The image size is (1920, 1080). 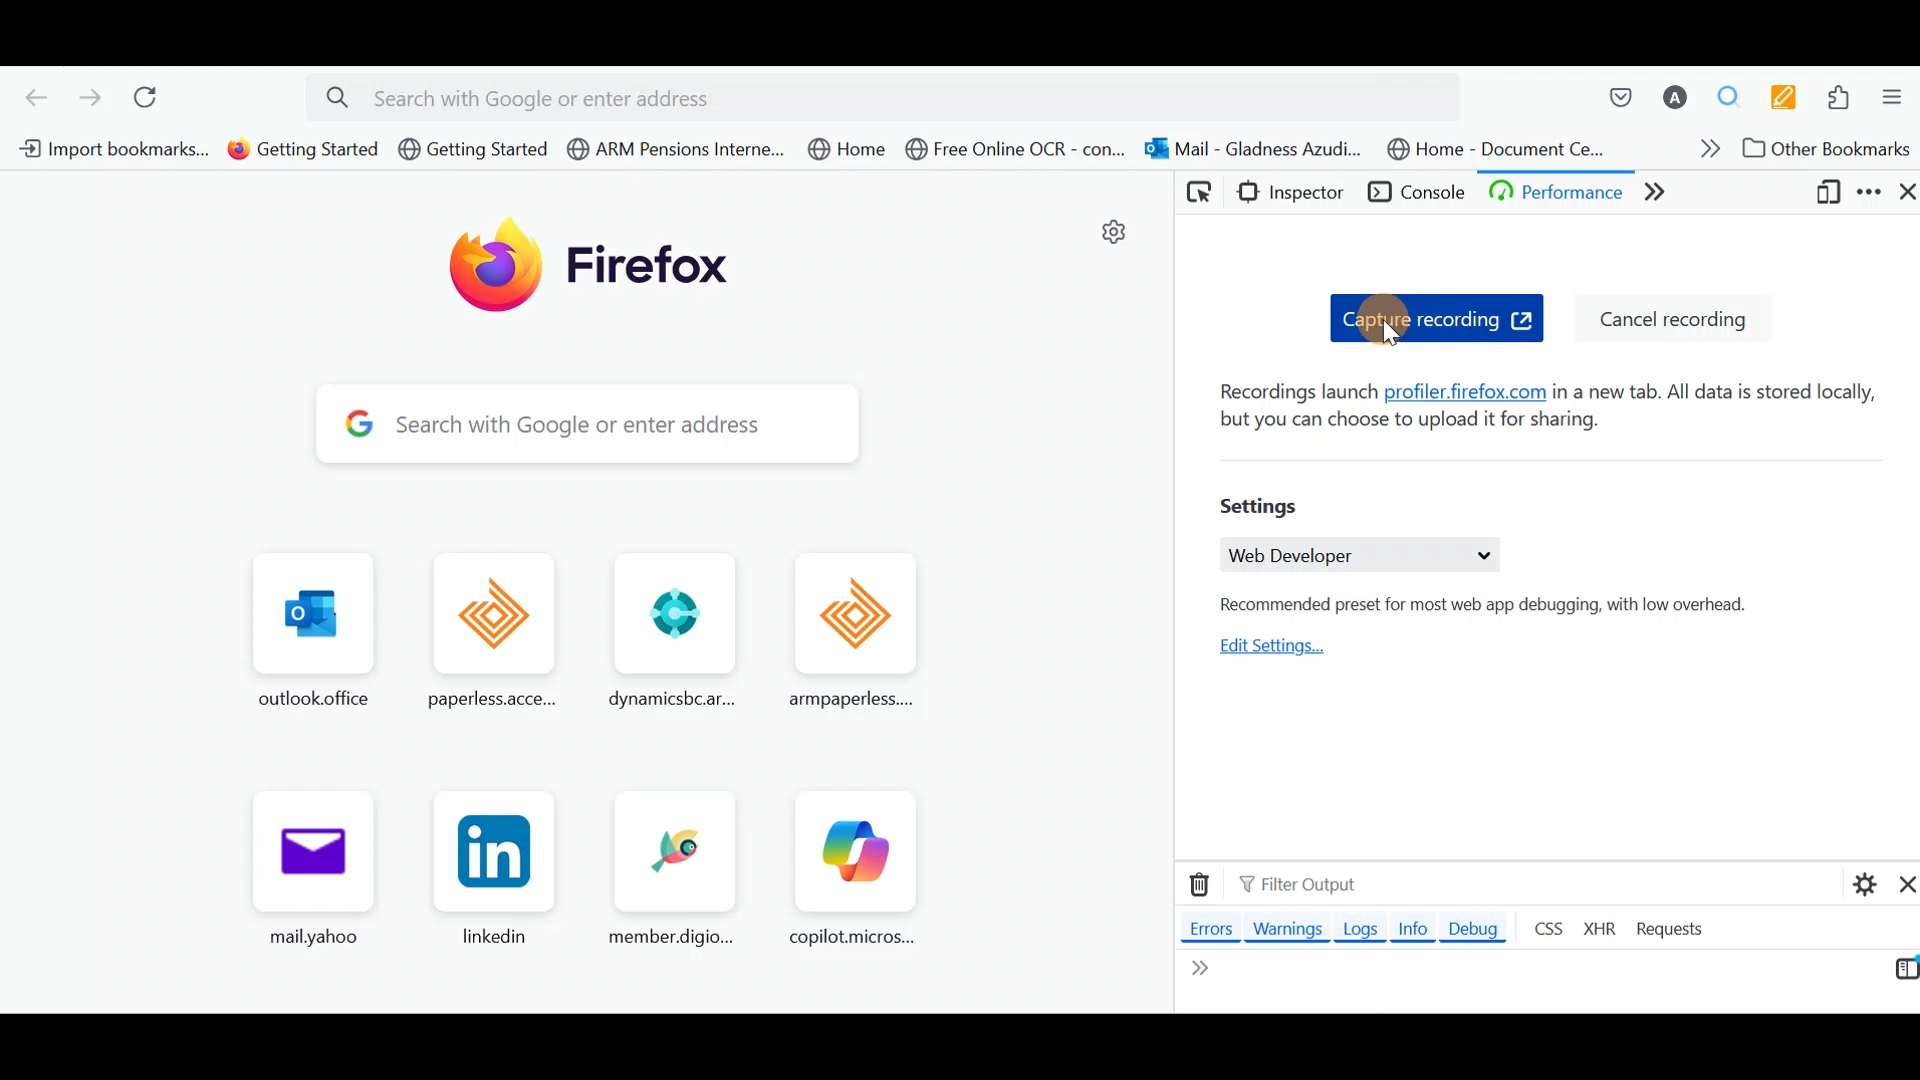 What do you see at coordinates (1676, 99) in the screenshot?
I see `Account` at bounding box center [1676, 99].